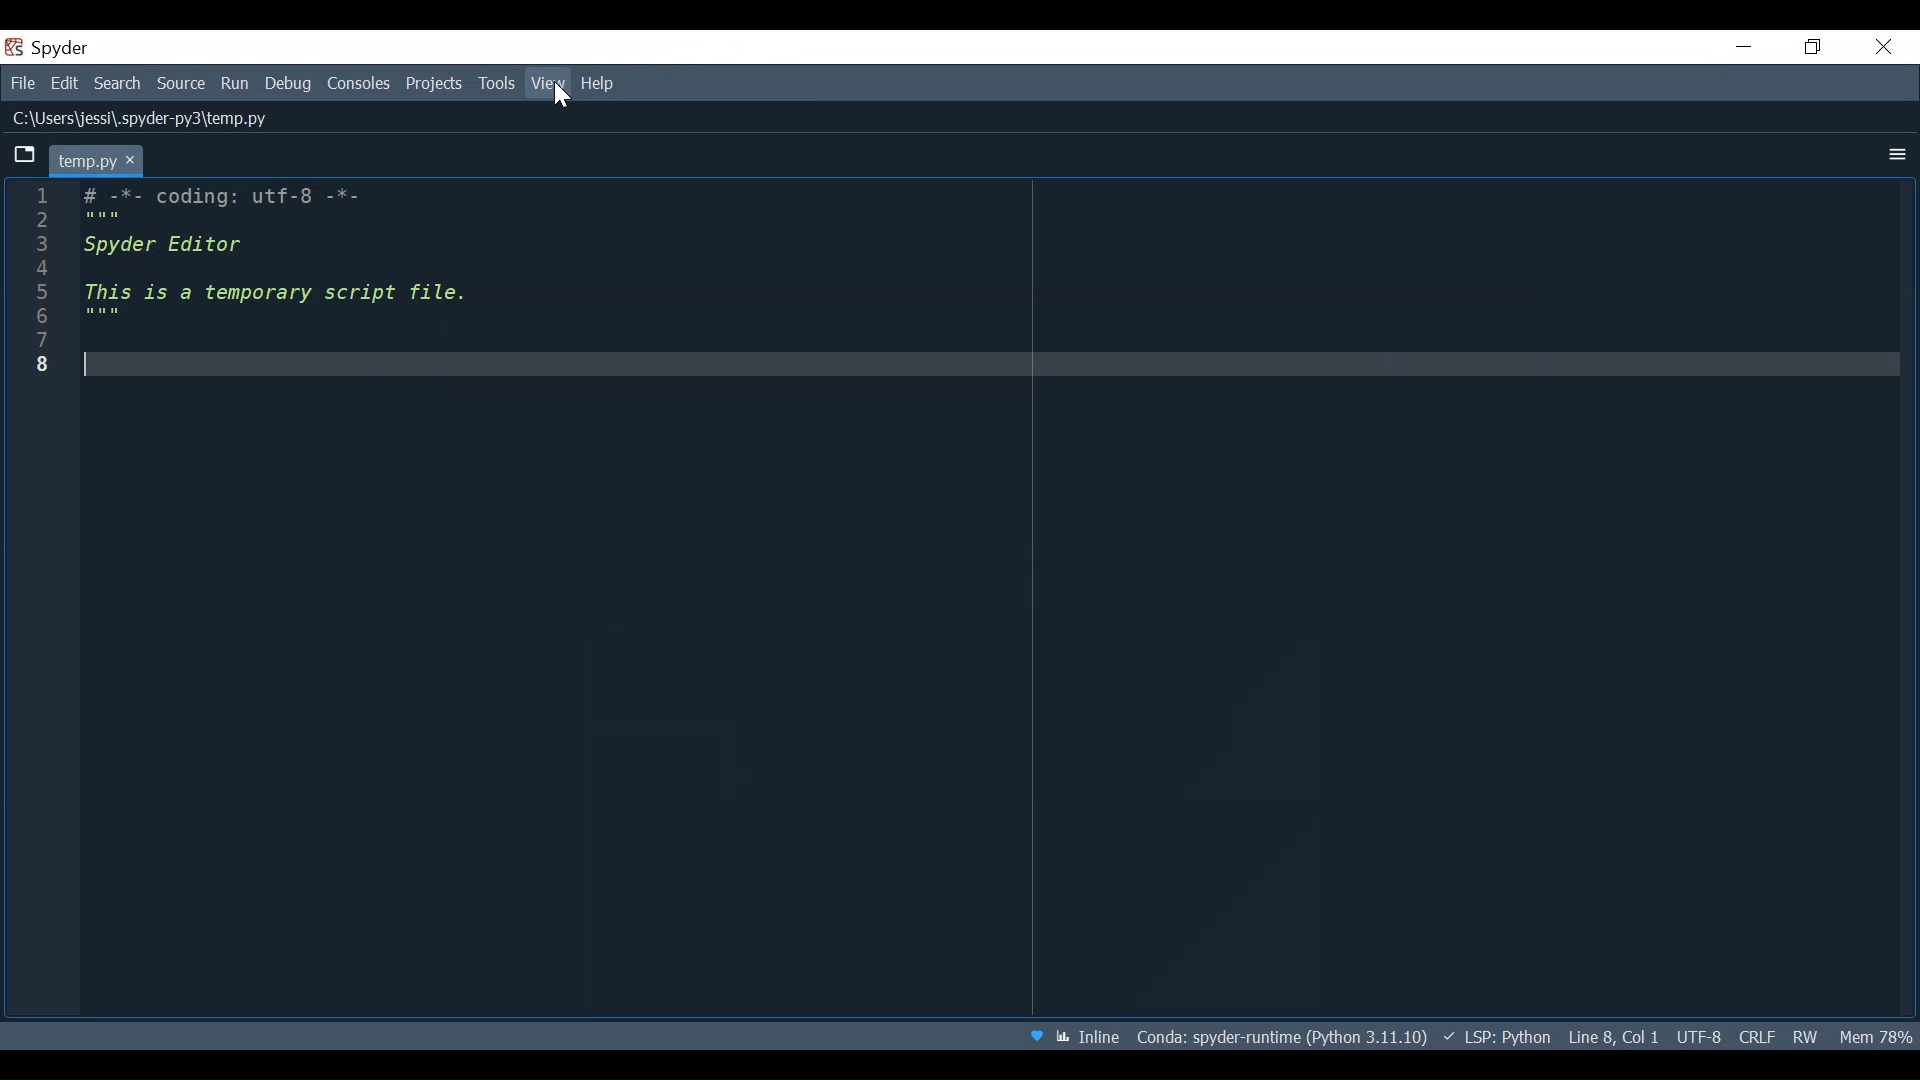 Image resolution: width=1920 pixels, height=1080 pixels. Describe the element at coordinates (1034, 1035) in the screenshot. I see `Help Spyder` at that location.